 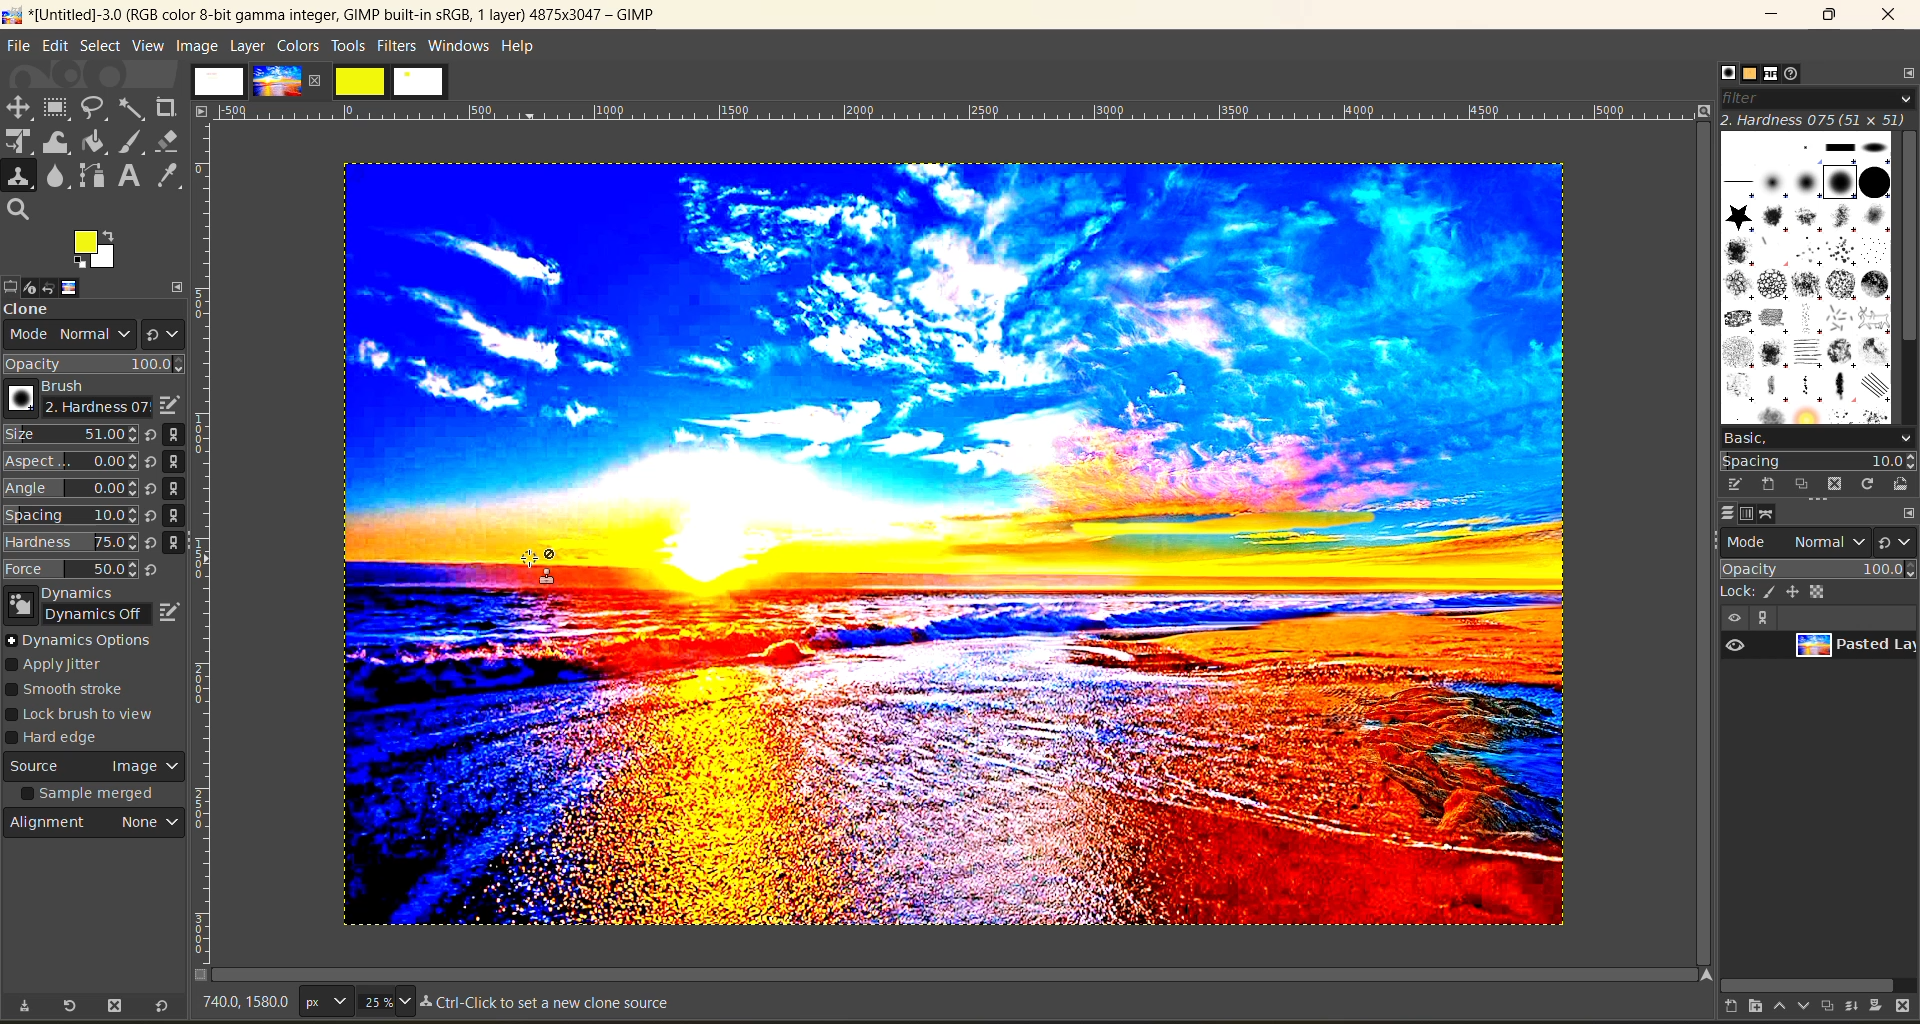 What do you see at coordinates (100, 143) in the screenshot?
I see `paint bucket ` at bounding box center [100, 143].